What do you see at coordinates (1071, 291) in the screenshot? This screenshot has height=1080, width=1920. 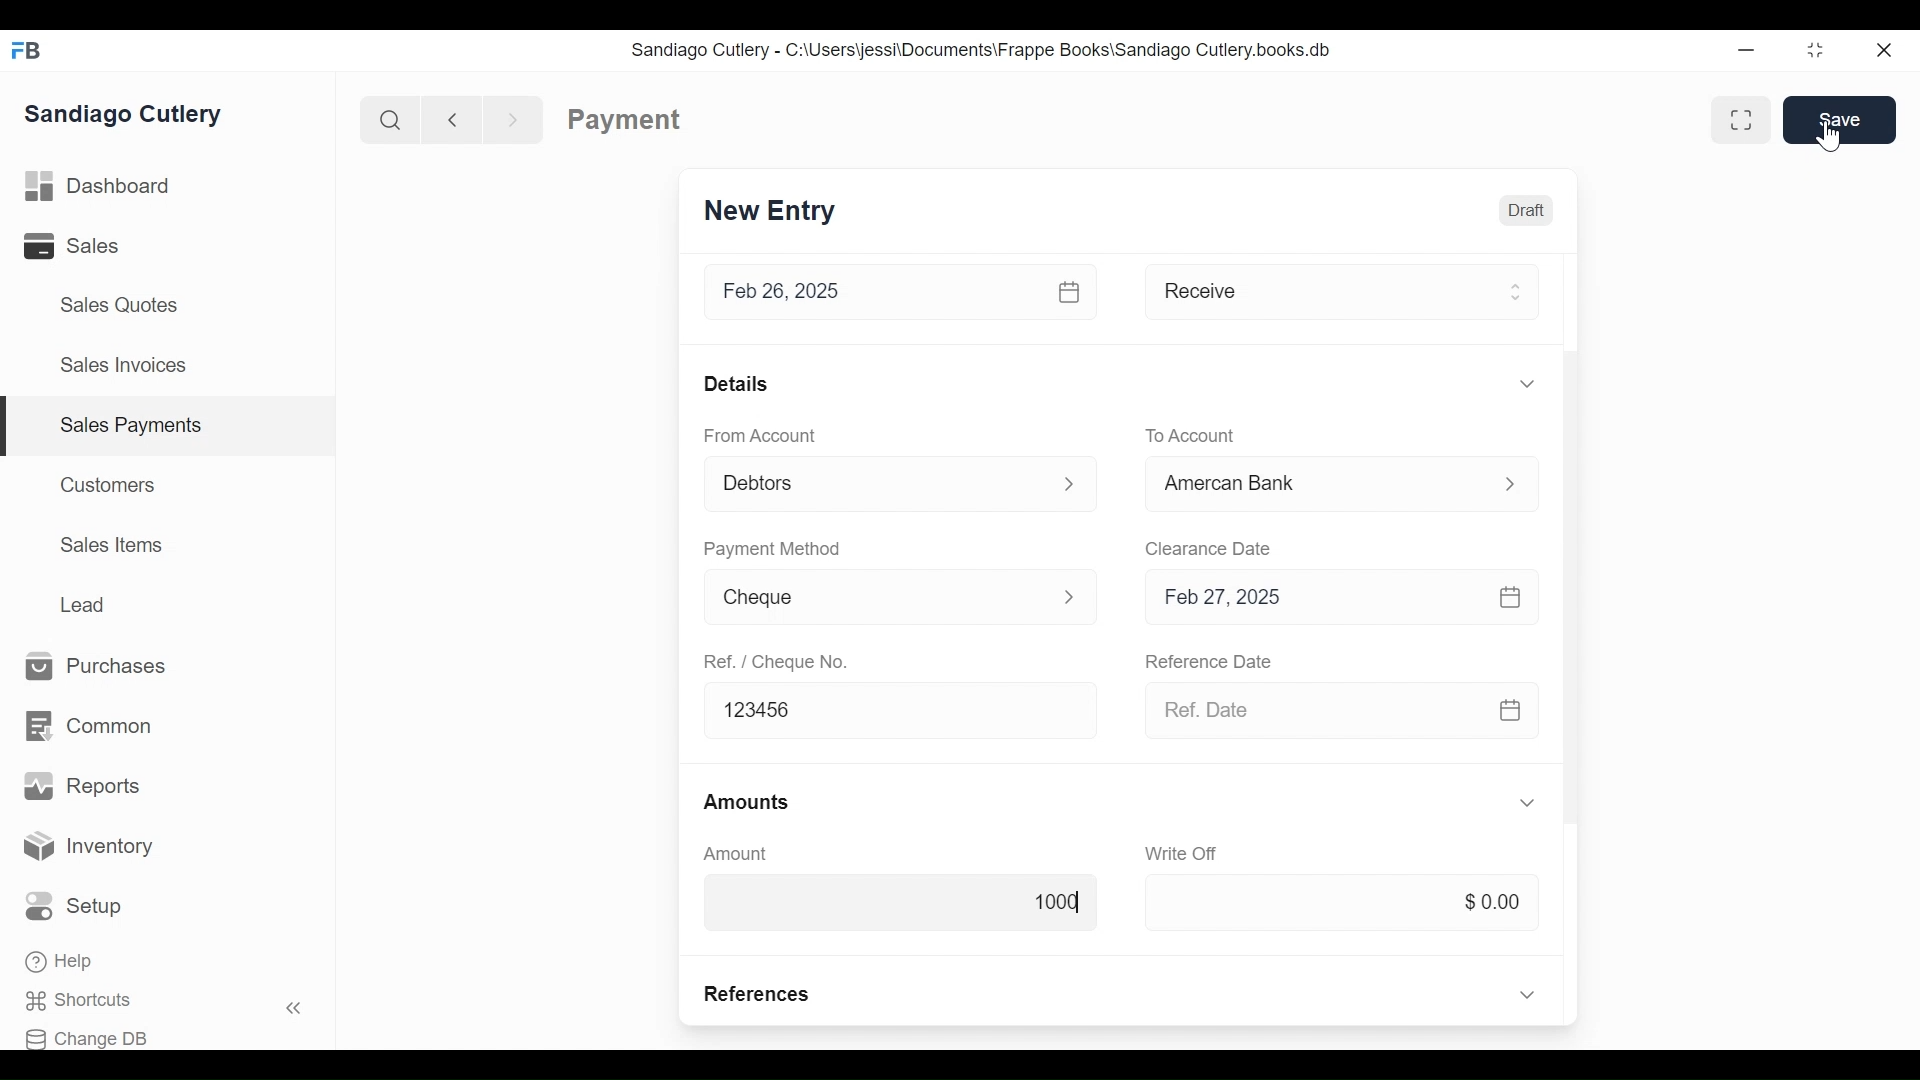 I see `Calendar` at bounding box center [1071, 291].